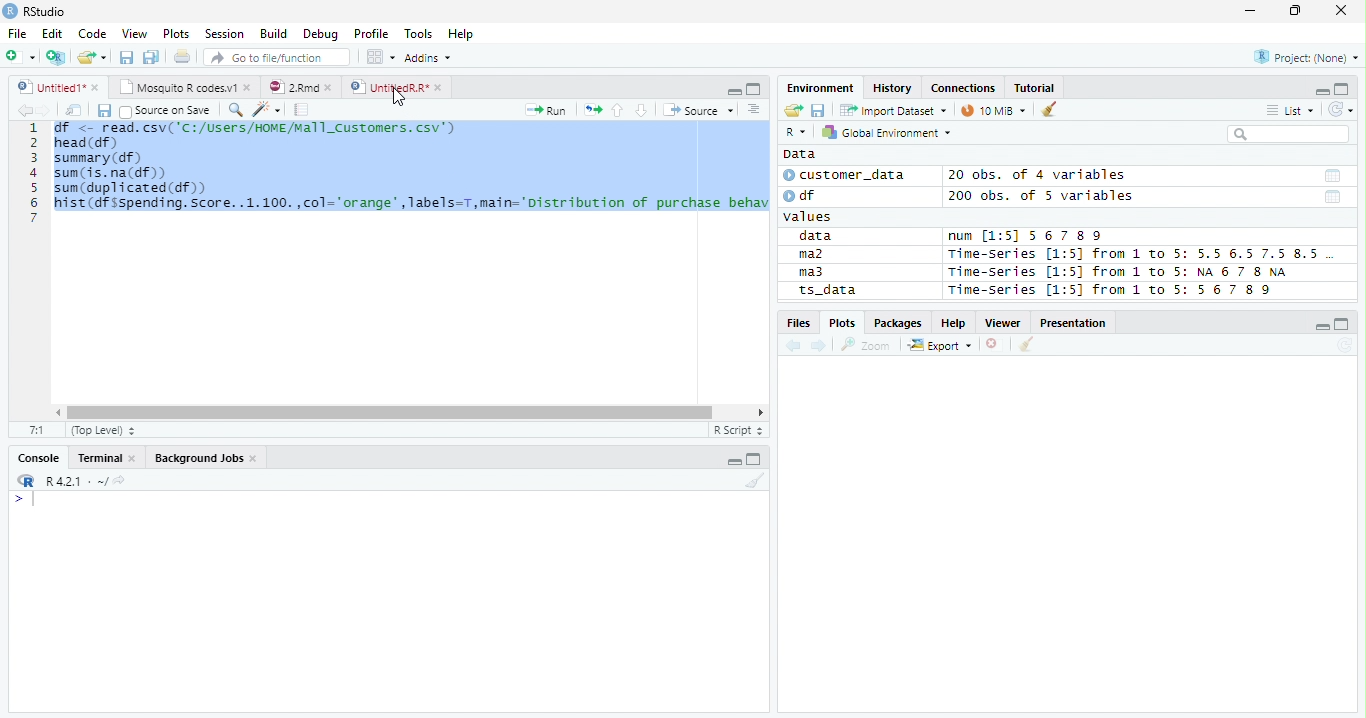 The height and width of the screenshot is (718, 1366). I want to click on df, so click(806, 195).